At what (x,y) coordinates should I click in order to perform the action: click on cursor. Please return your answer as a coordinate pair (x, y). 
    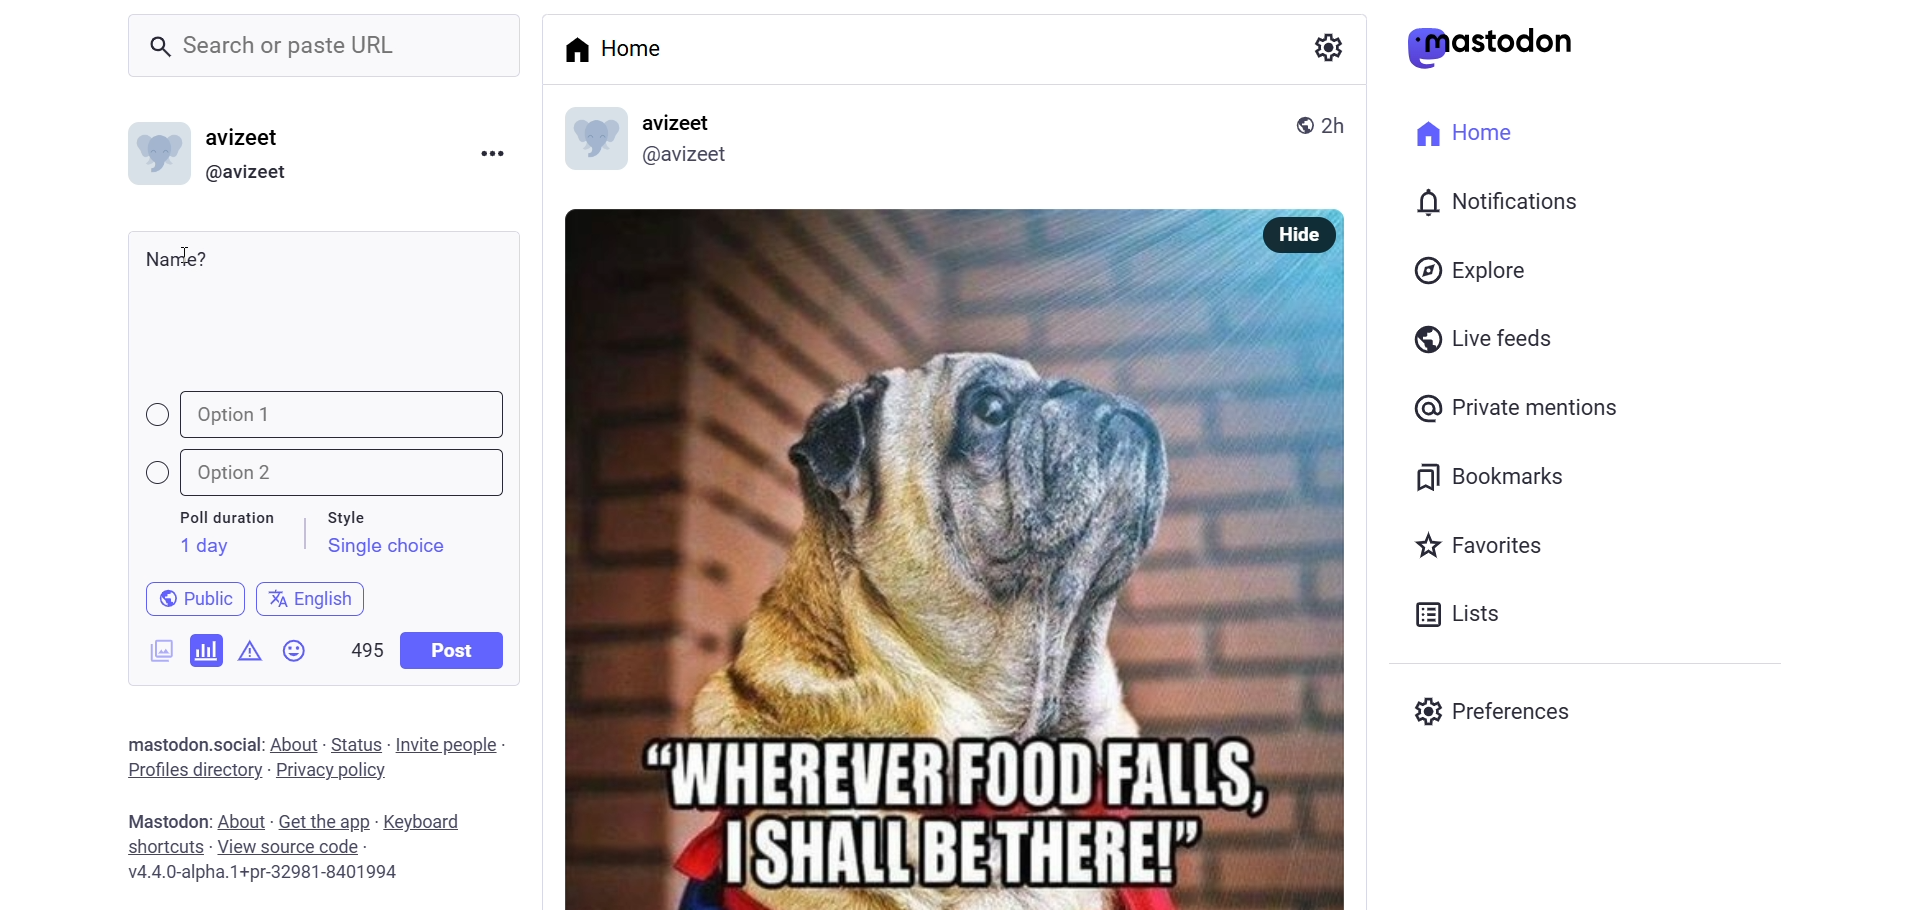
    Looking at the image, I should click on (195, 248).